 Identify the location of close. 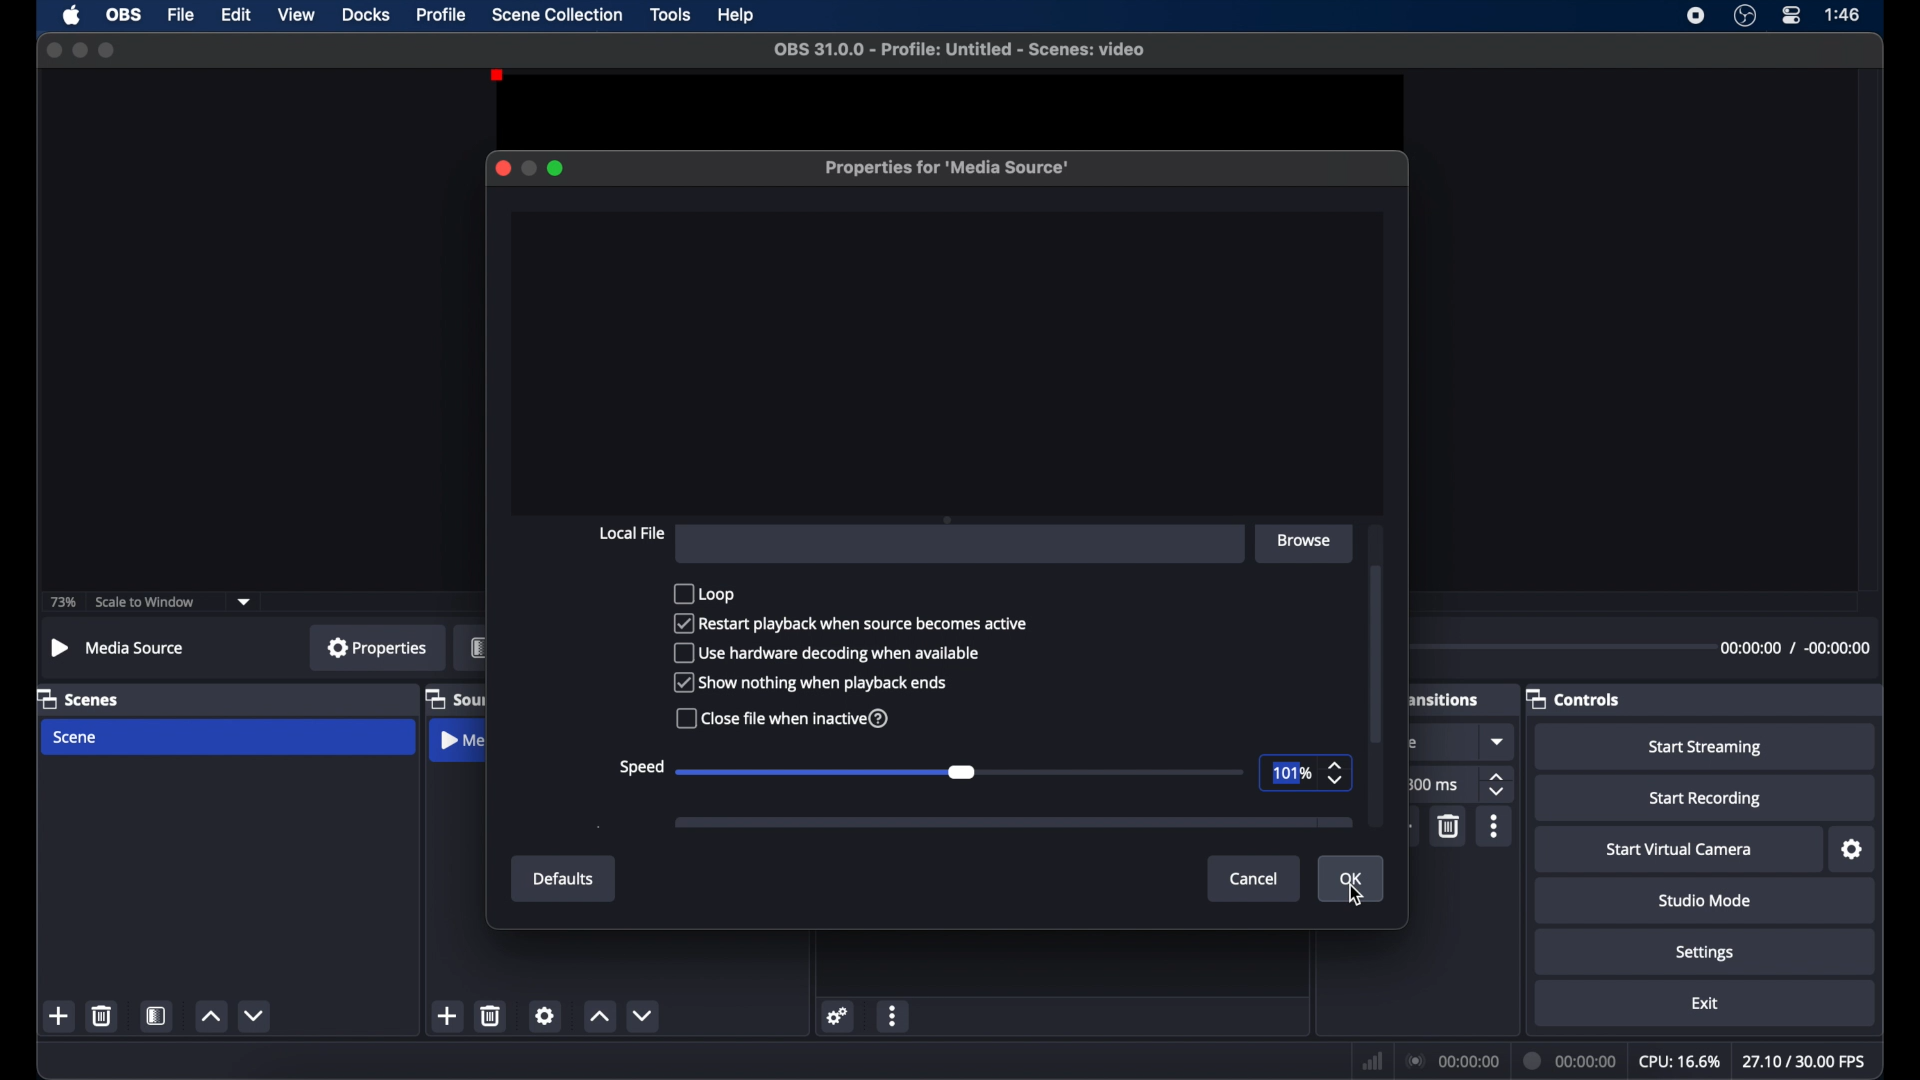
(54, 51).